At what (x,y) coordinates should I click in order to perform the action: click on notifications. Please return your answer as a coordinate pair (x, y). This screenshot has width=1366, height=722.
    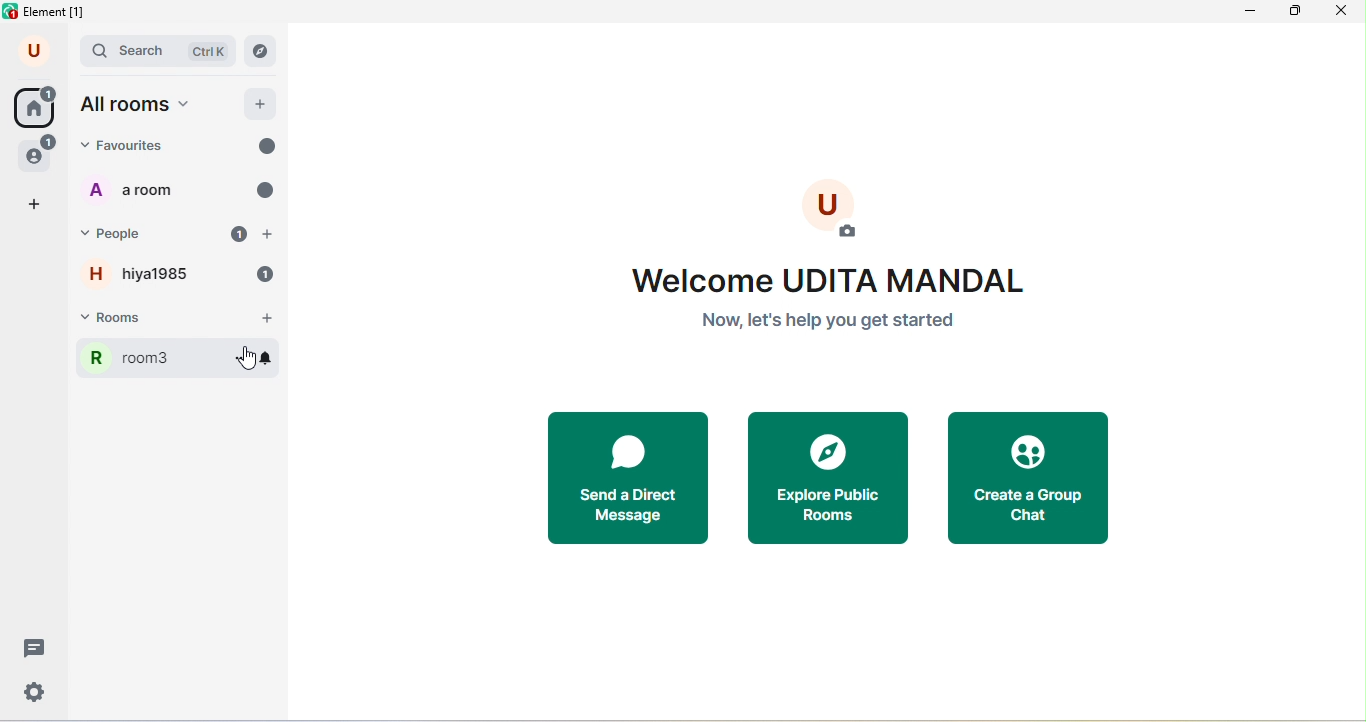
    Looking at the image, I should click on (264, 356).